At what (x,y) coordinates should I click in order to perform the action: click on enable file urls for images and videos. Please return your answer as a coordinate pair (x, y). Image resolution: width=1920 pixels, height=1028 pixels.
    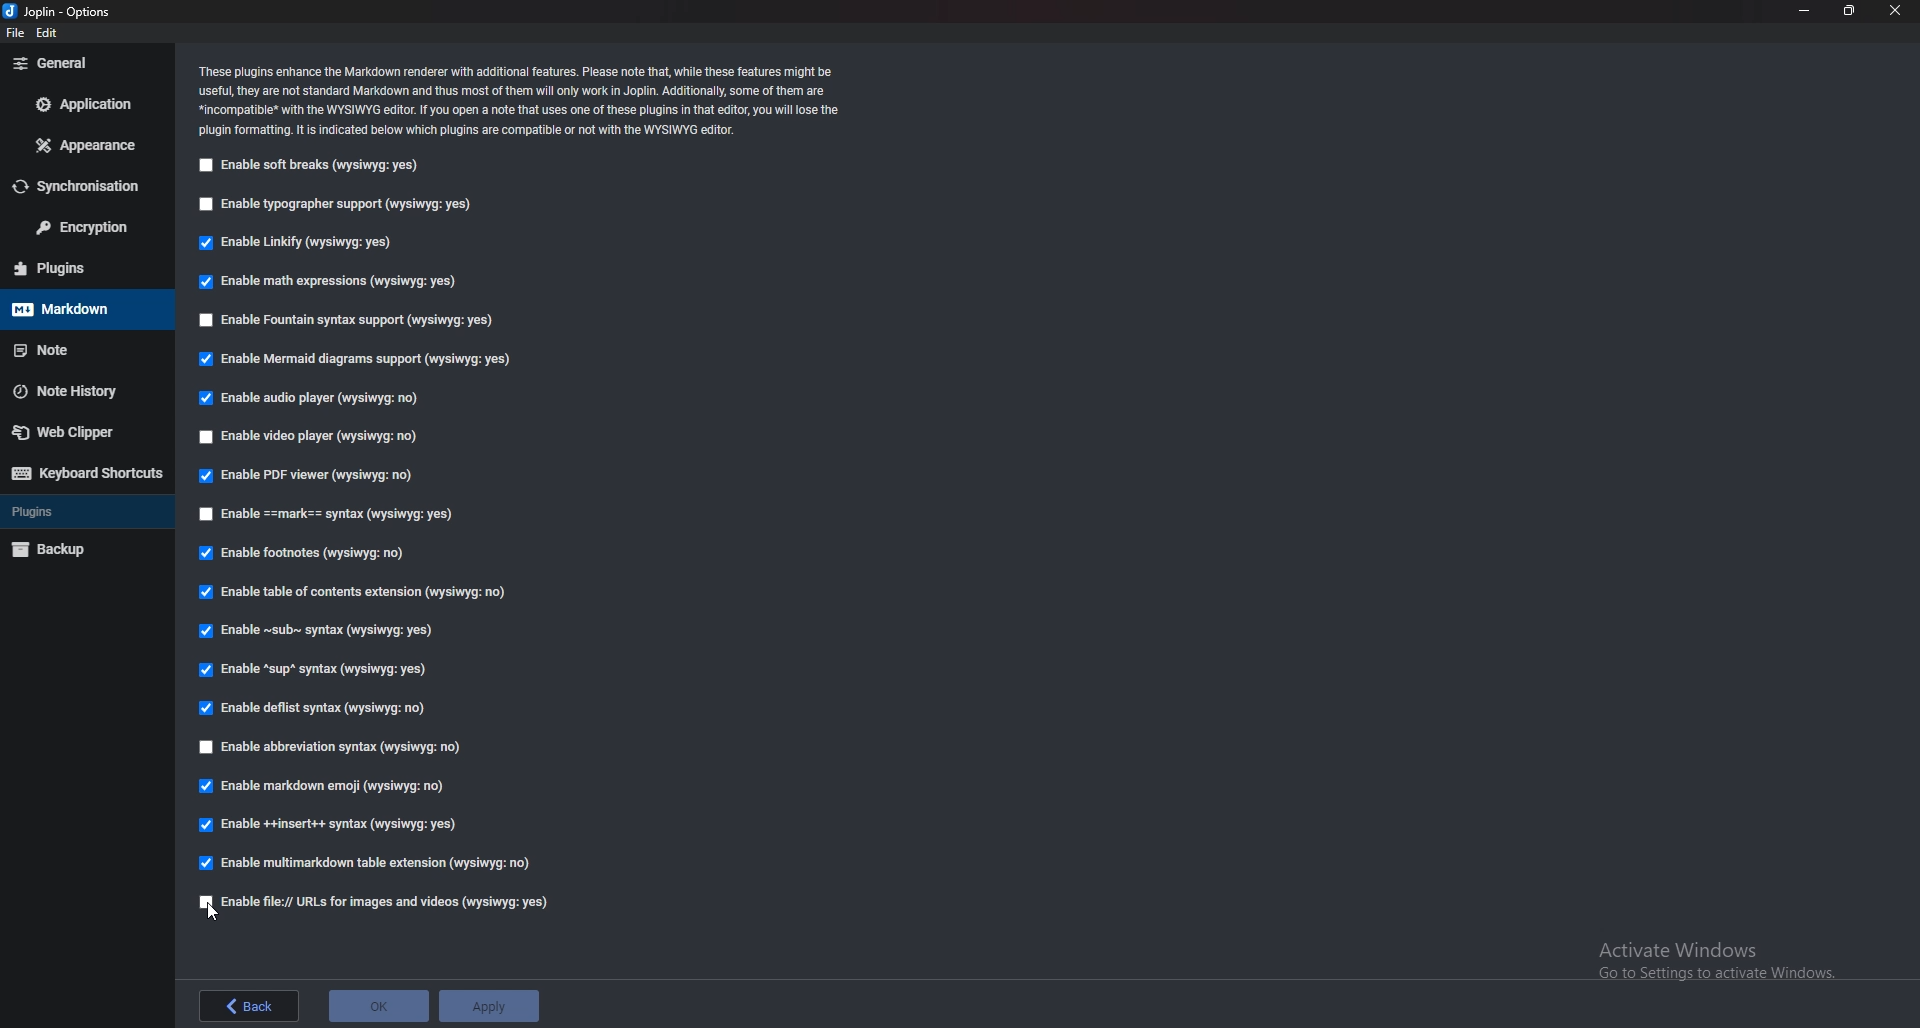
    Looking at the image, I should click on (376, 904).